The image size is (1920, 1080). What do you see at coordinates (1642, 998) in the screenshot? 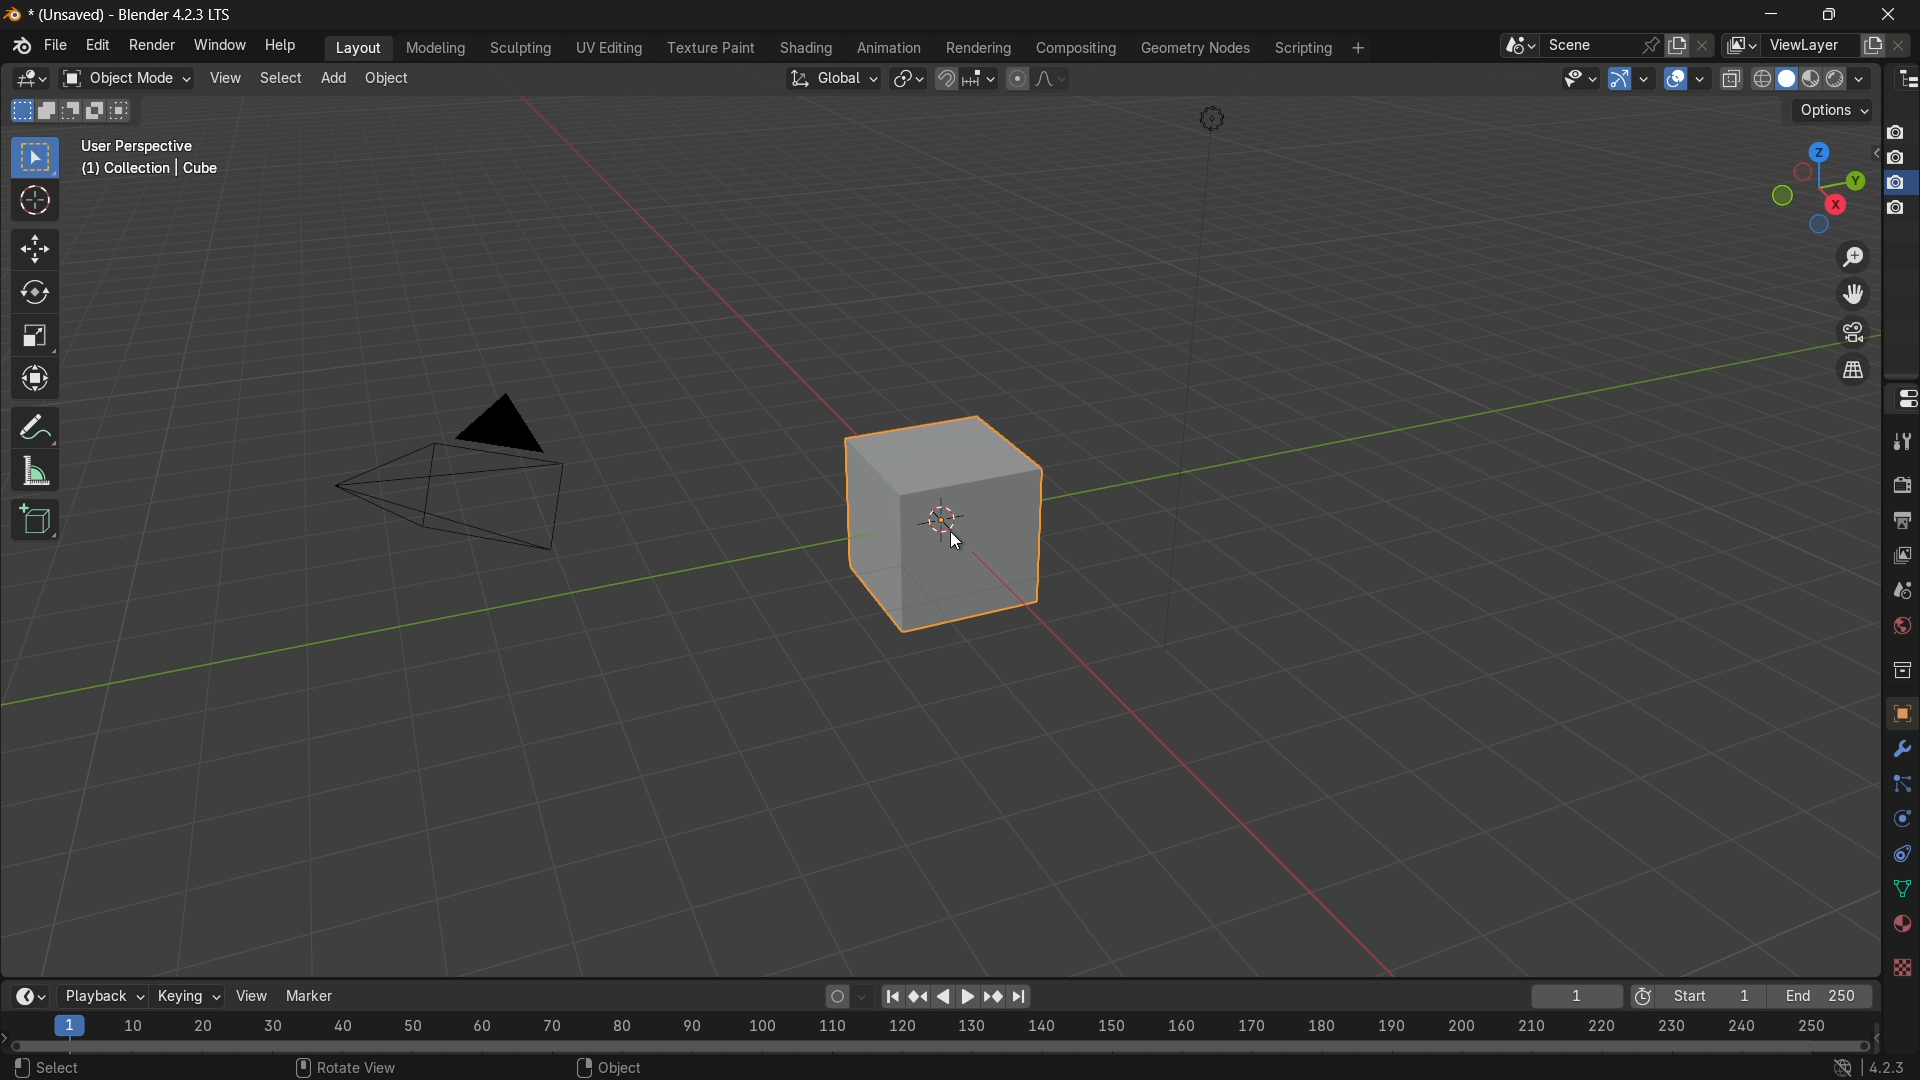
I see `use preview range` at bounding box center [1642, 998].